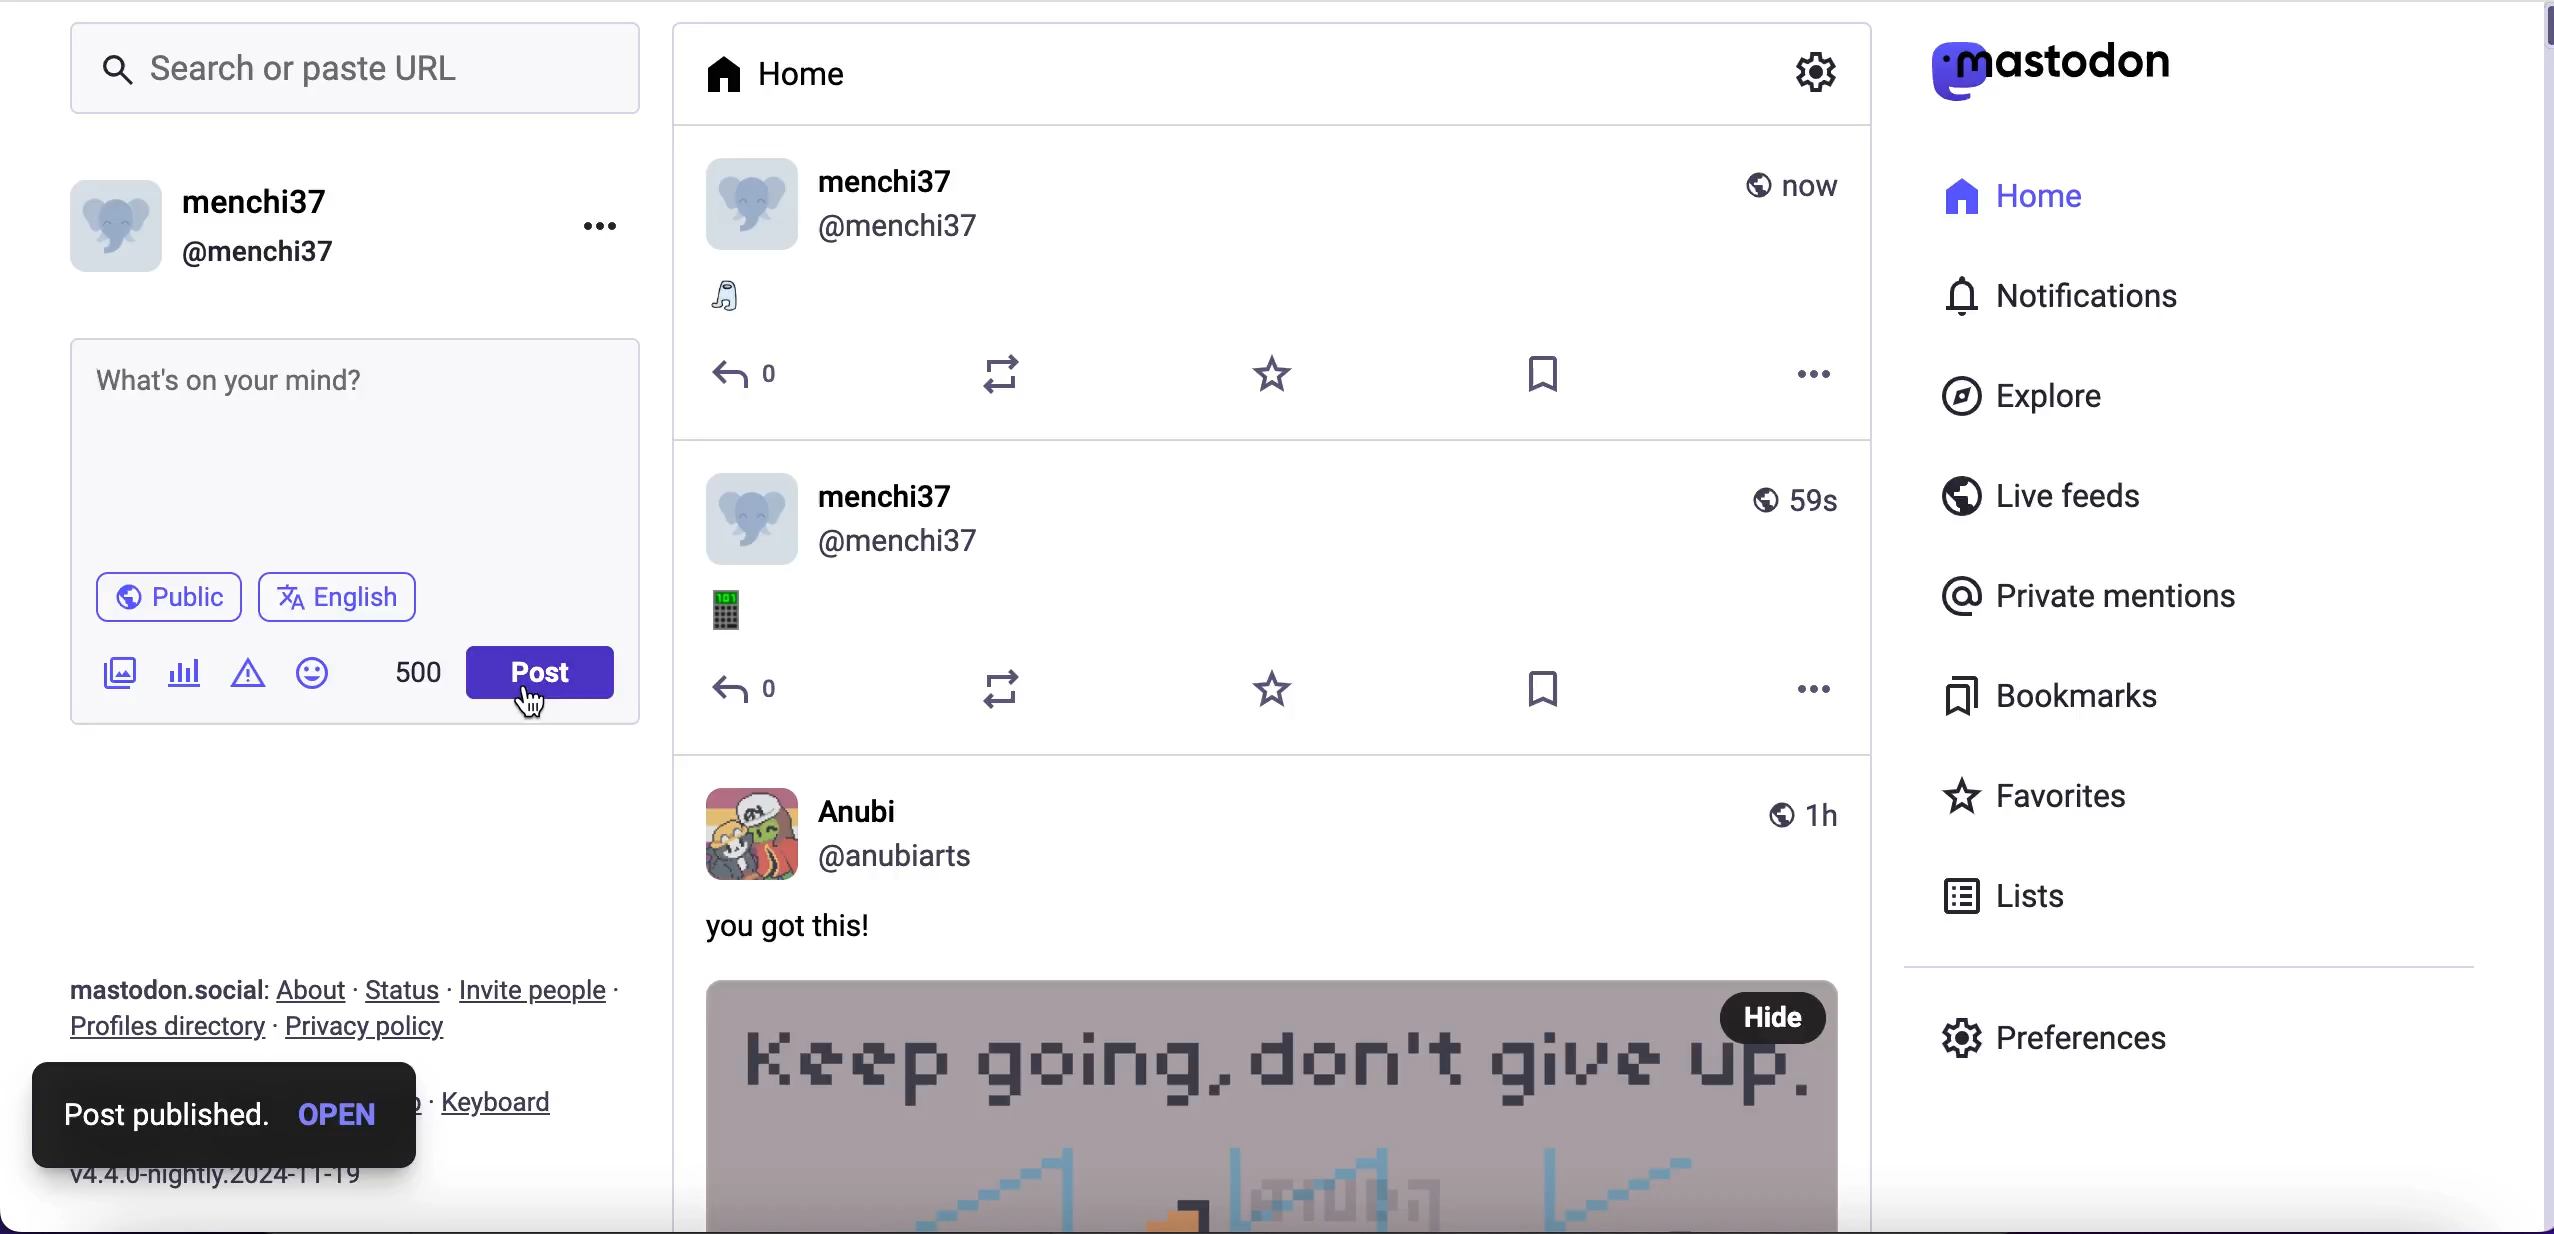 This screenshot has height=1234, width=2554. Describe the element at coordinates (345, 1114) in the screenshot. I see `open` at that location.